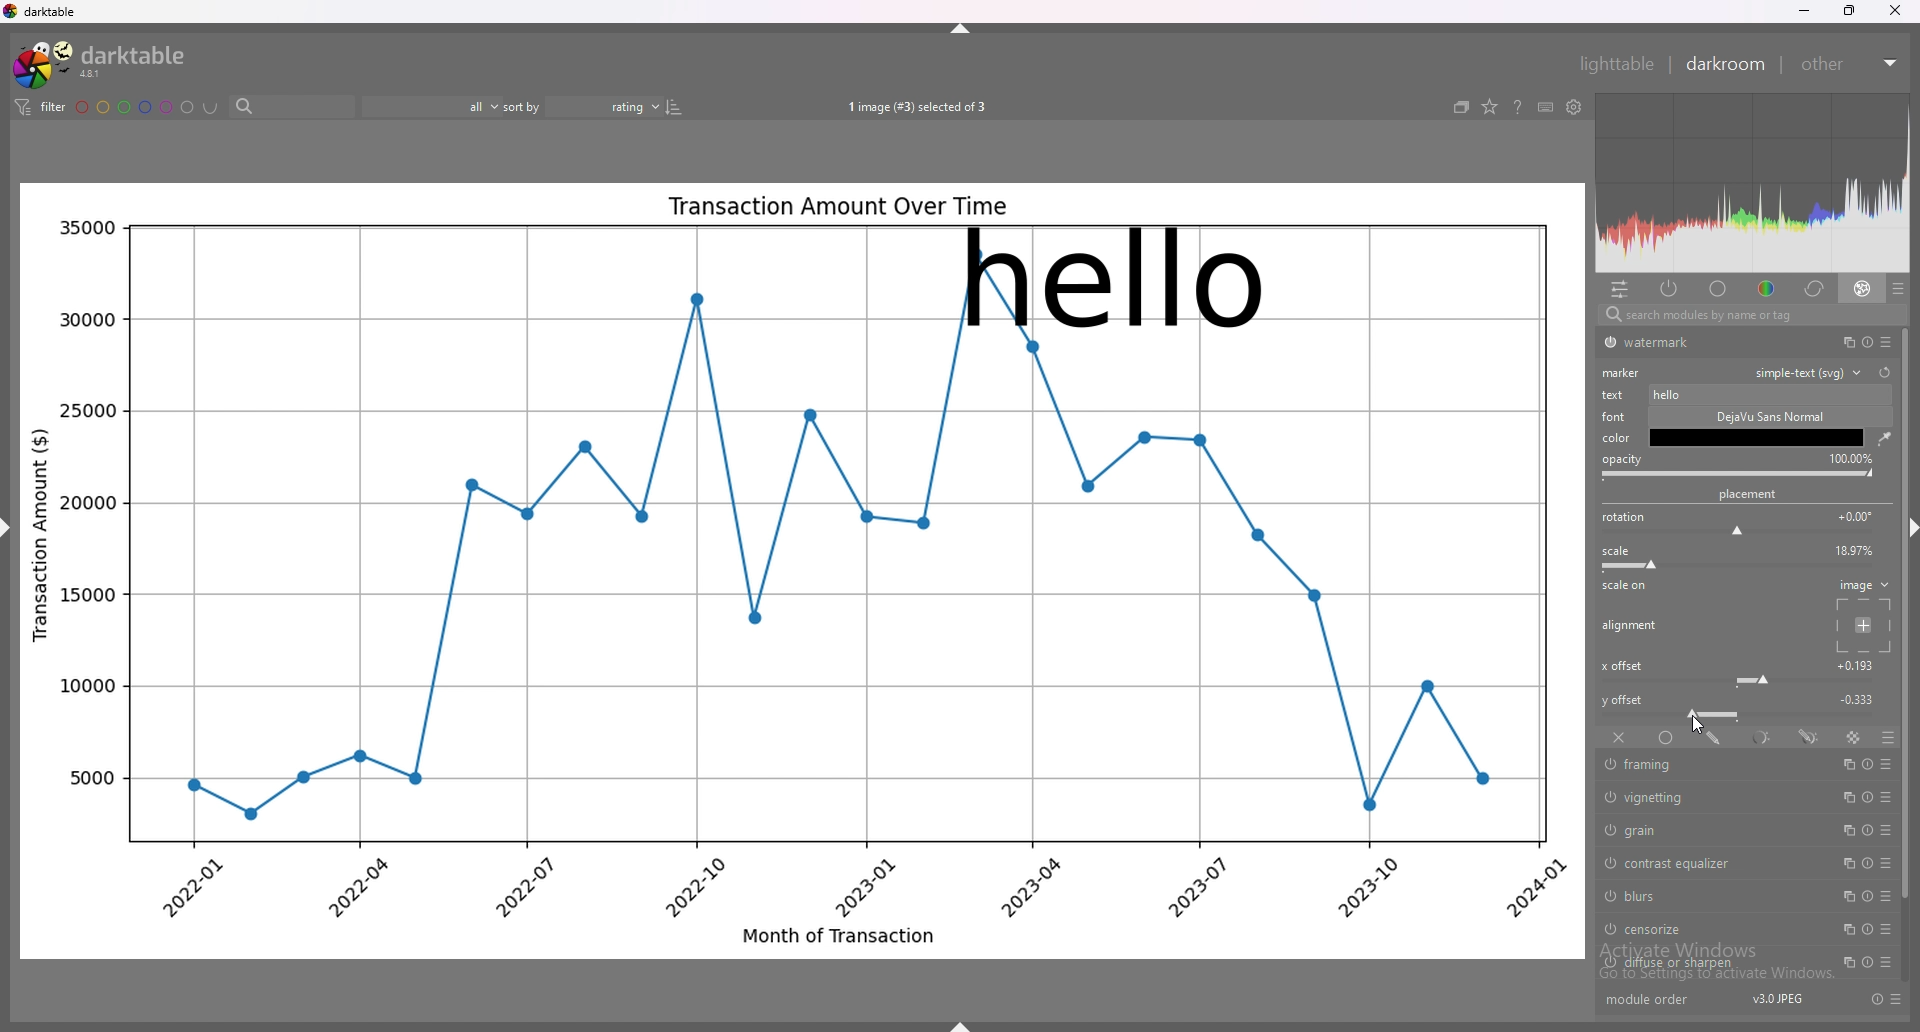 The height and width of the screenshot is (1032, 1920). What do you see at coordinates (1607, 931) in the screenshot?
I see `switch off` at bounding box center [1607, 931].